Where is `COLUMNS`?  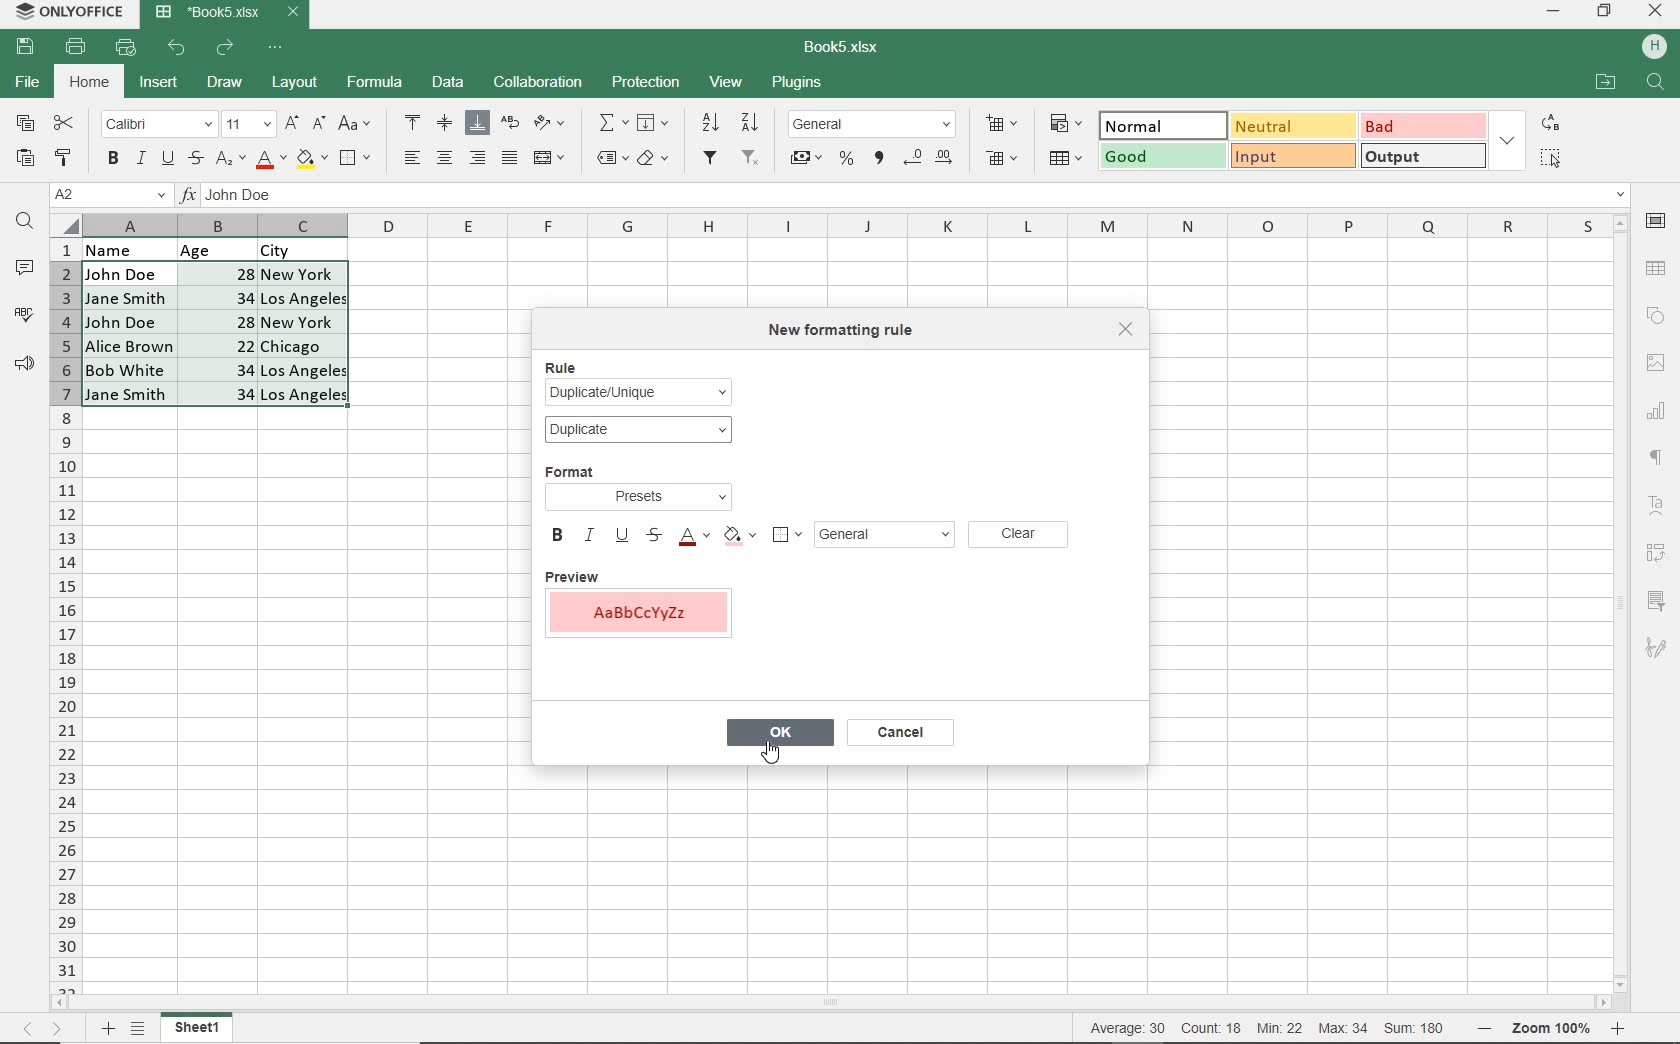
COLUMNS is located at coordinates (65, 615).